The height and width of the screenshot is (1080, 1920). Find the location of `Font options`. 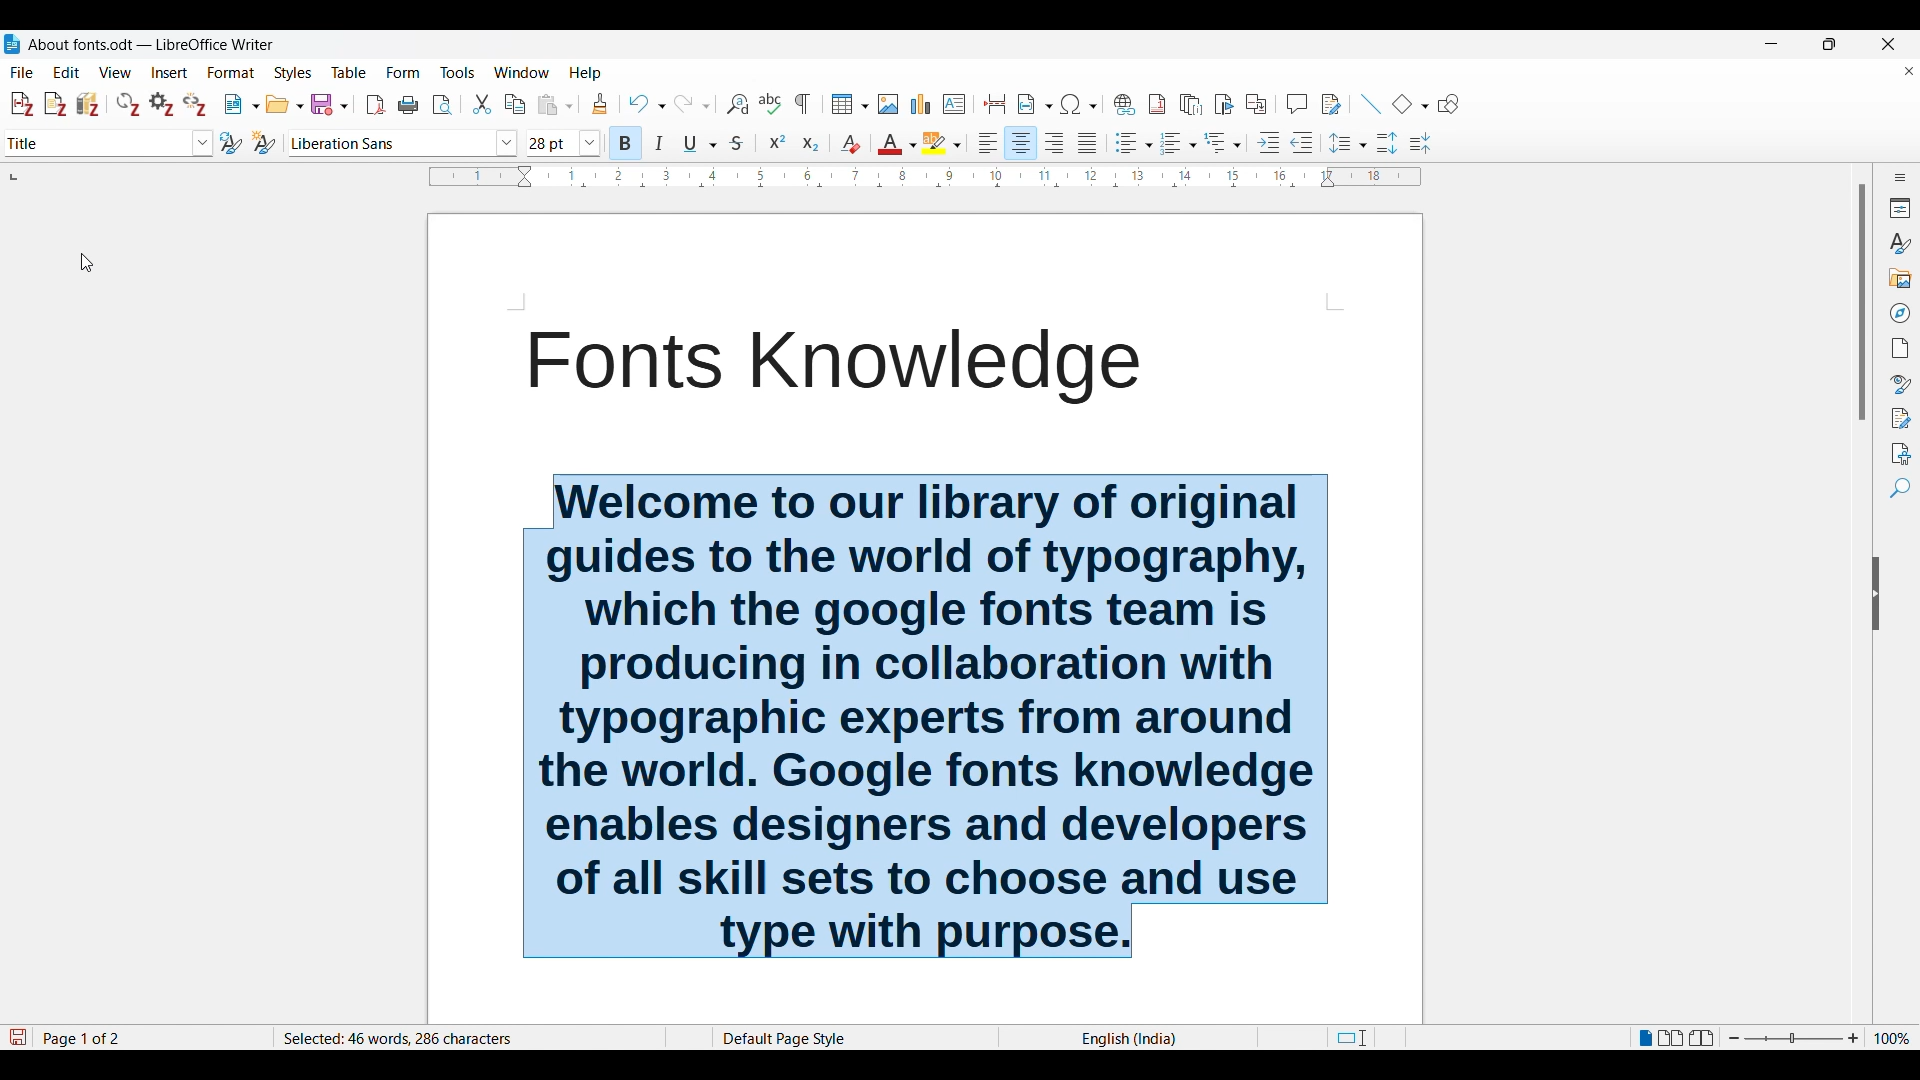

Font options is located at coordinates (404, 142).